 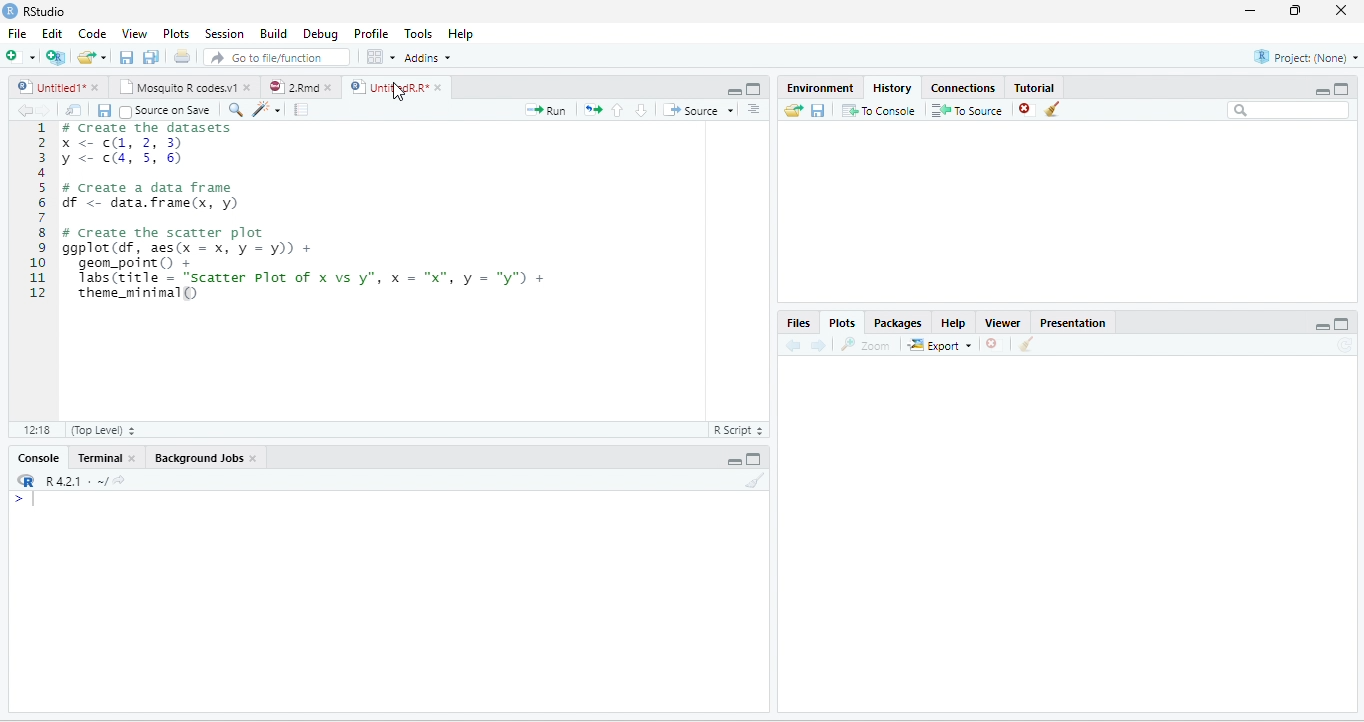 What do you see at coordinates (1288, 111) in the screenshot?
I see `Search bar` at bounding box center [1288, 111].